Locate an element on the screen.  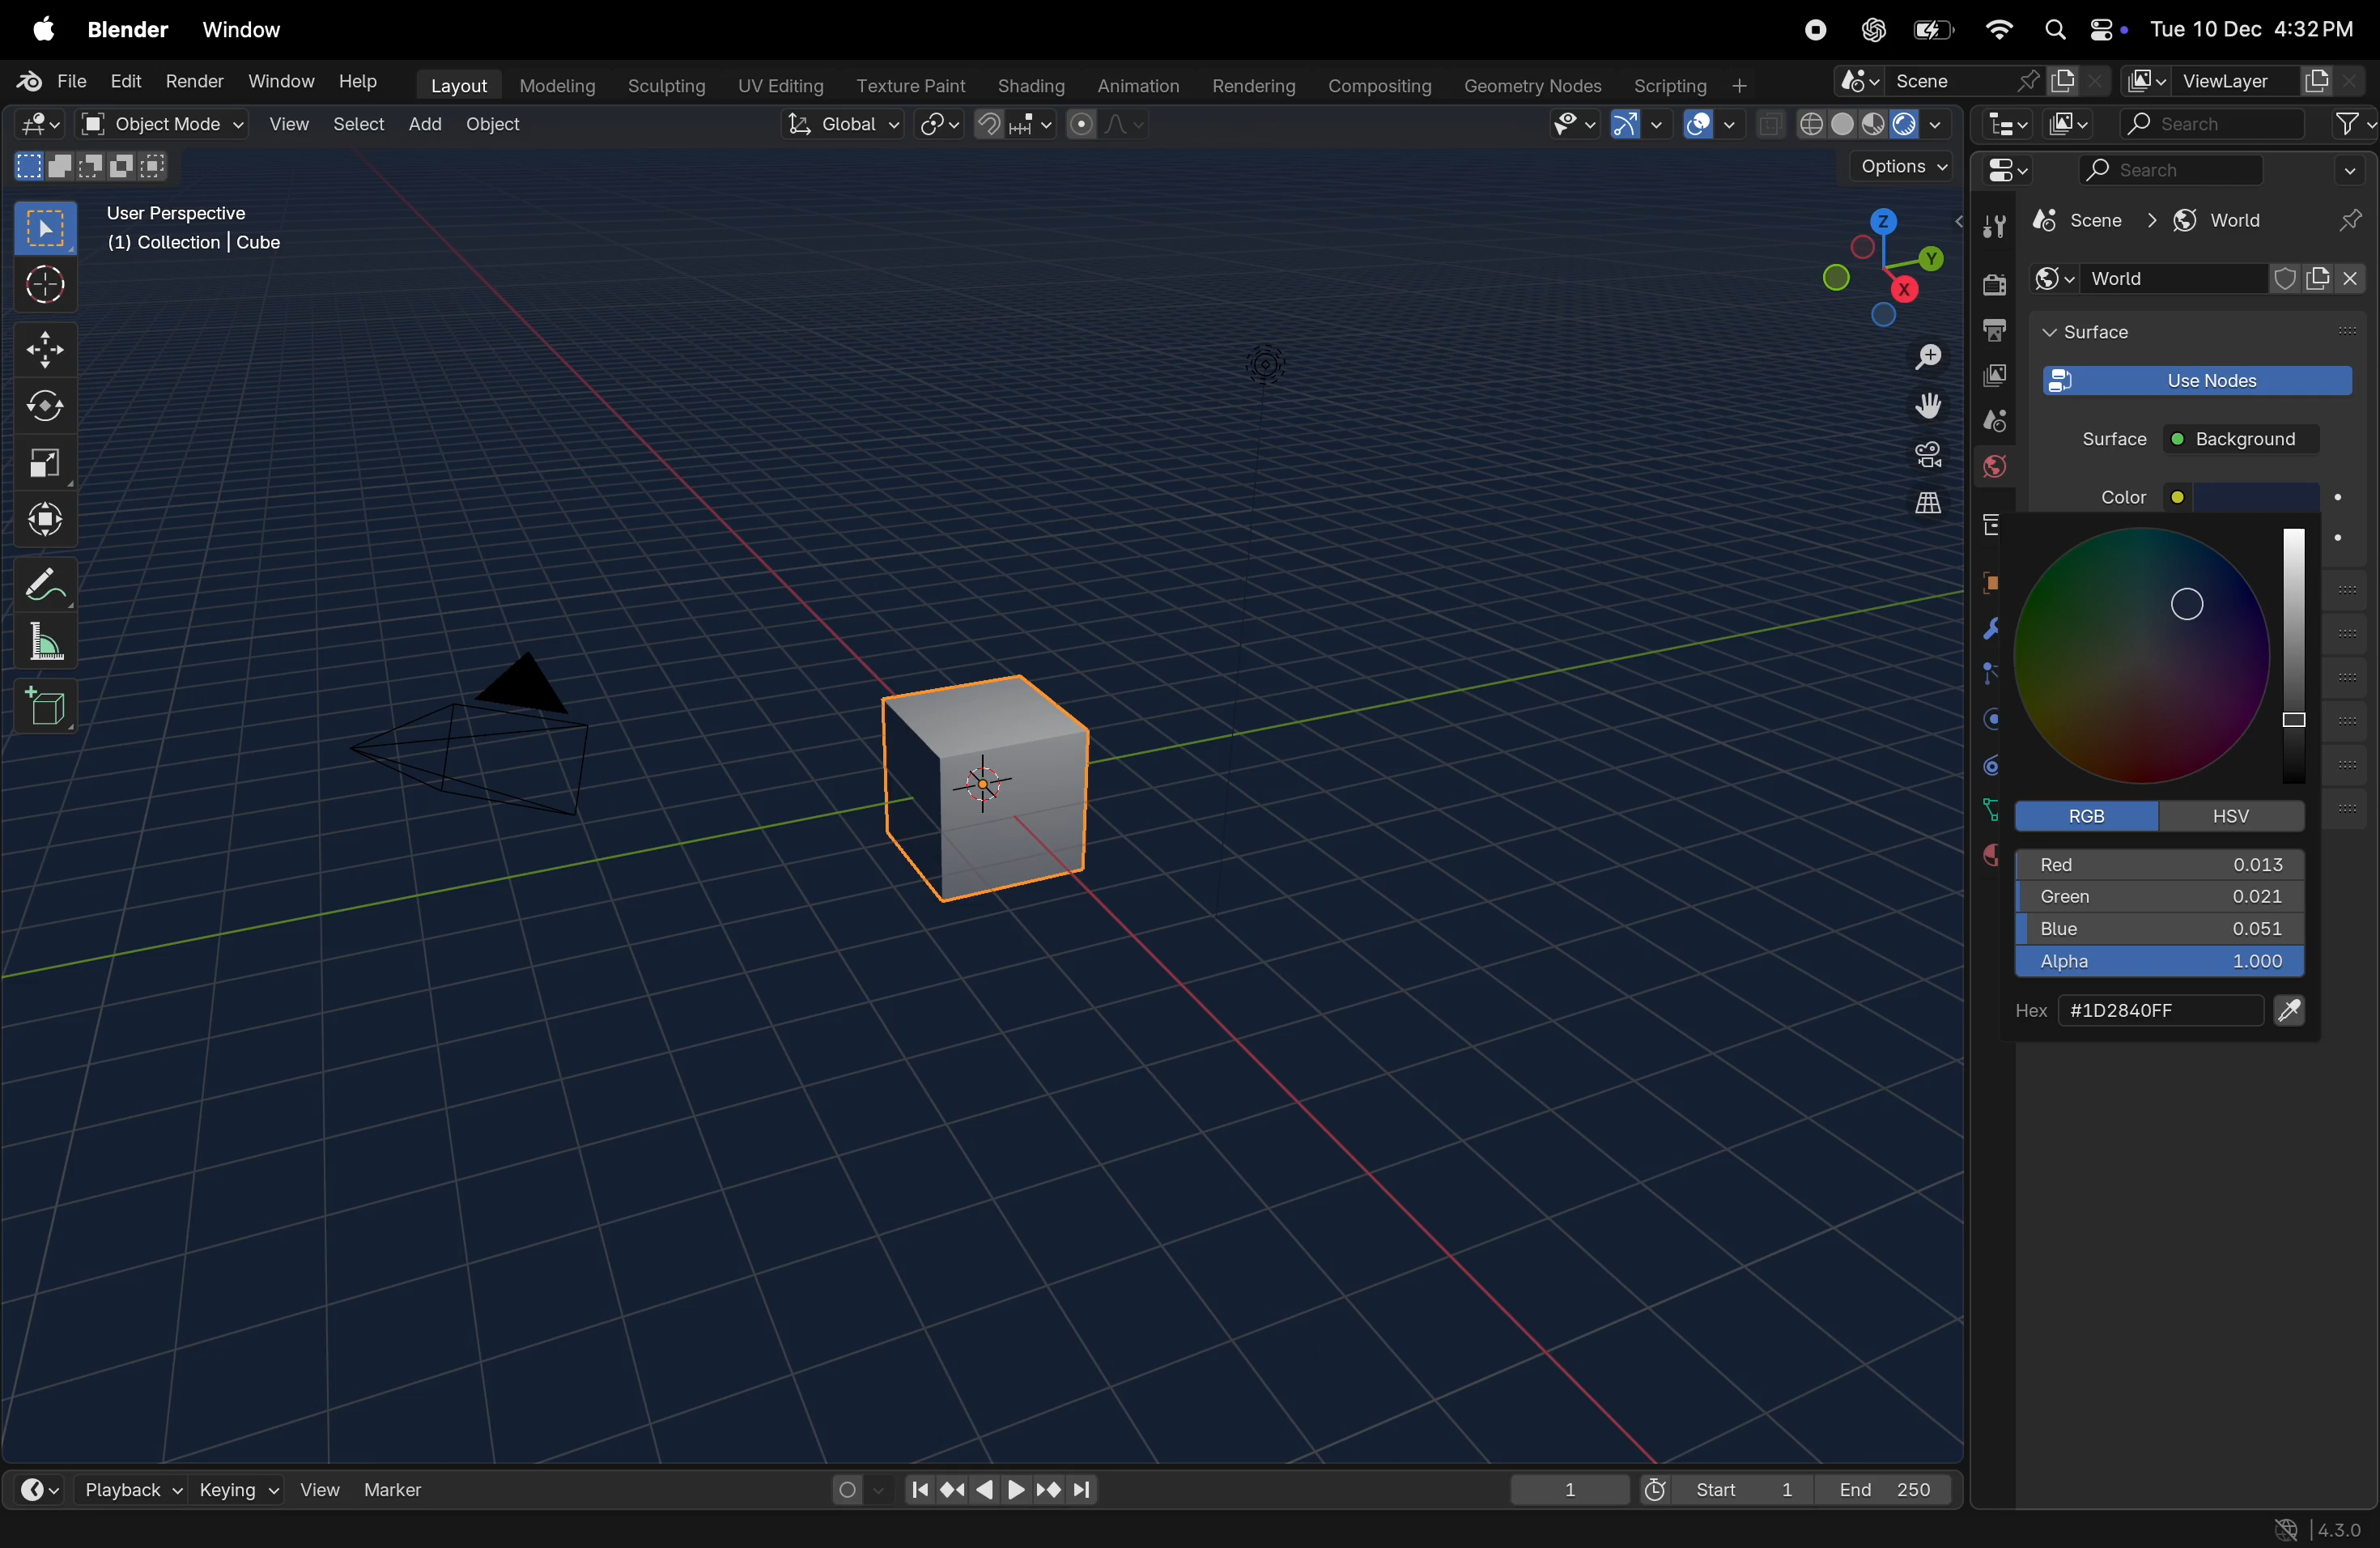
annotate is located at coordinates (51, 580).